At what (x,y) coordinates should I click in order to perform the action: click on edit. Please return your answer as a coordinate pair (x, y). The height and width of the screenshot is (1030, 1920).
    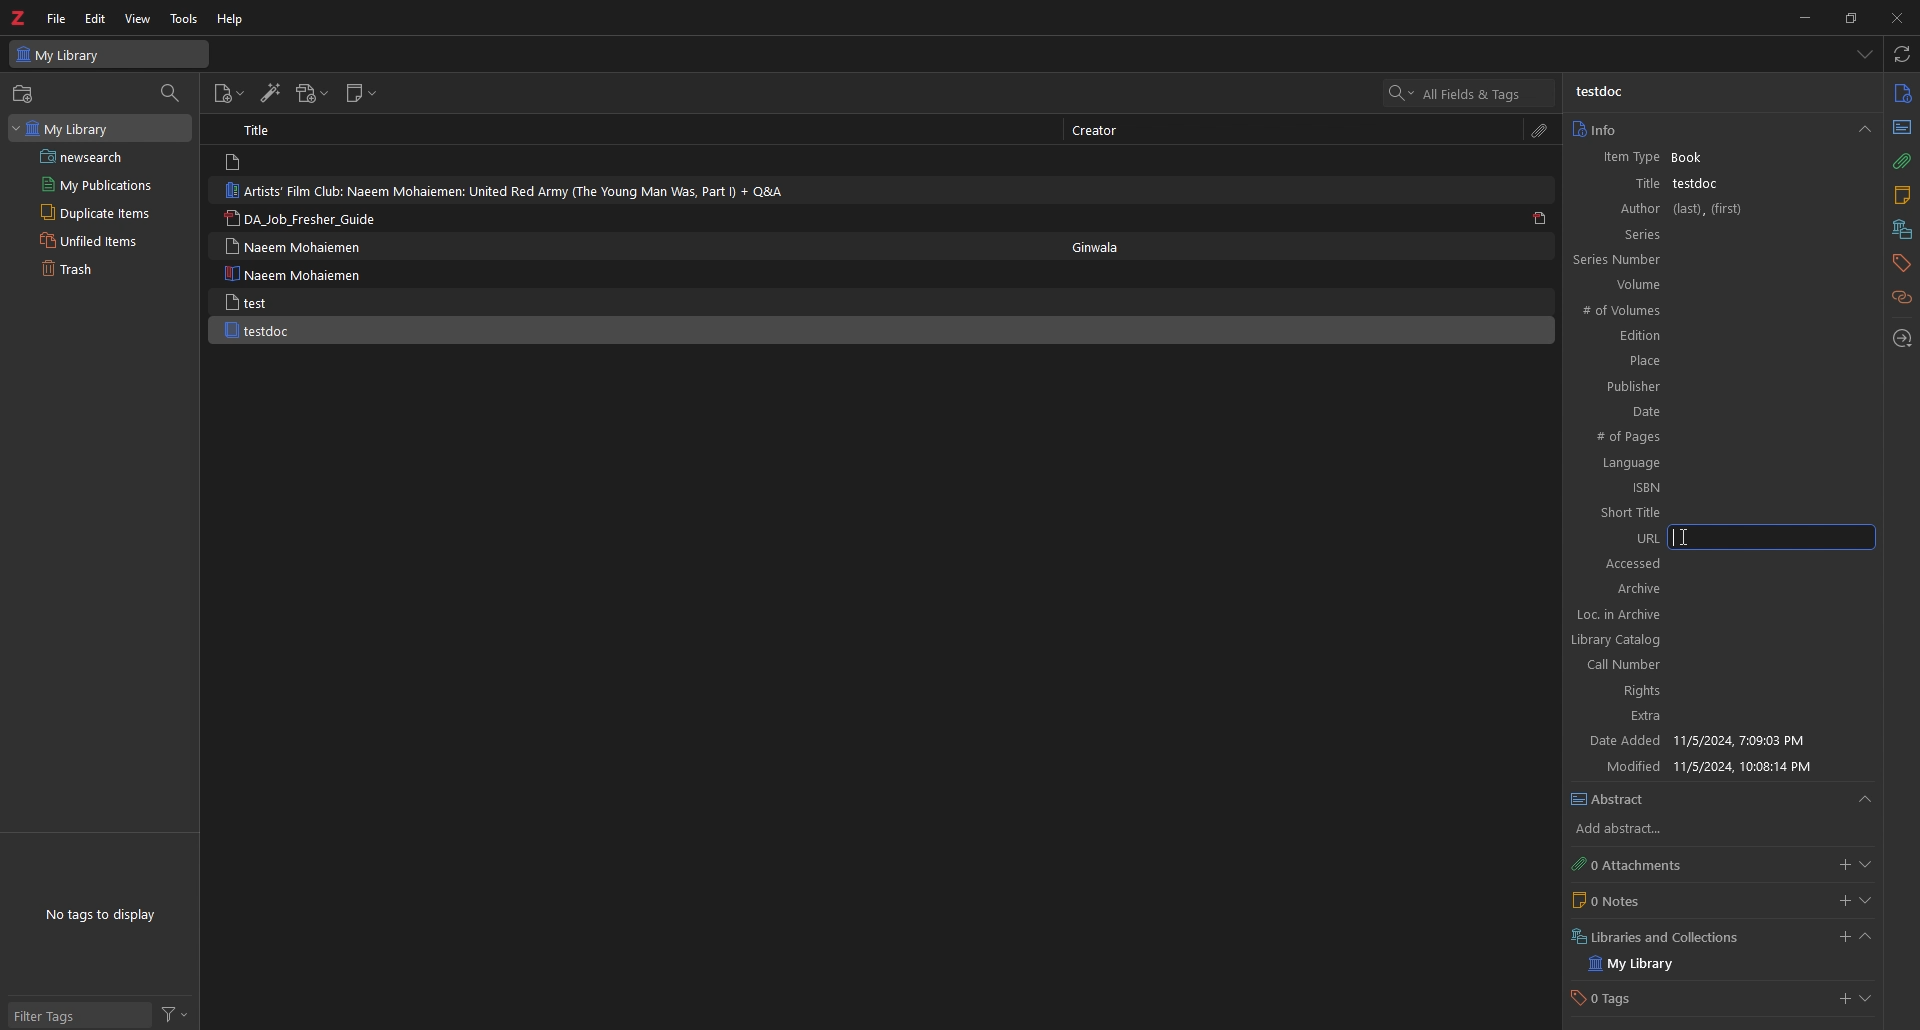
    Looking at the image, I should click on (97, 18).